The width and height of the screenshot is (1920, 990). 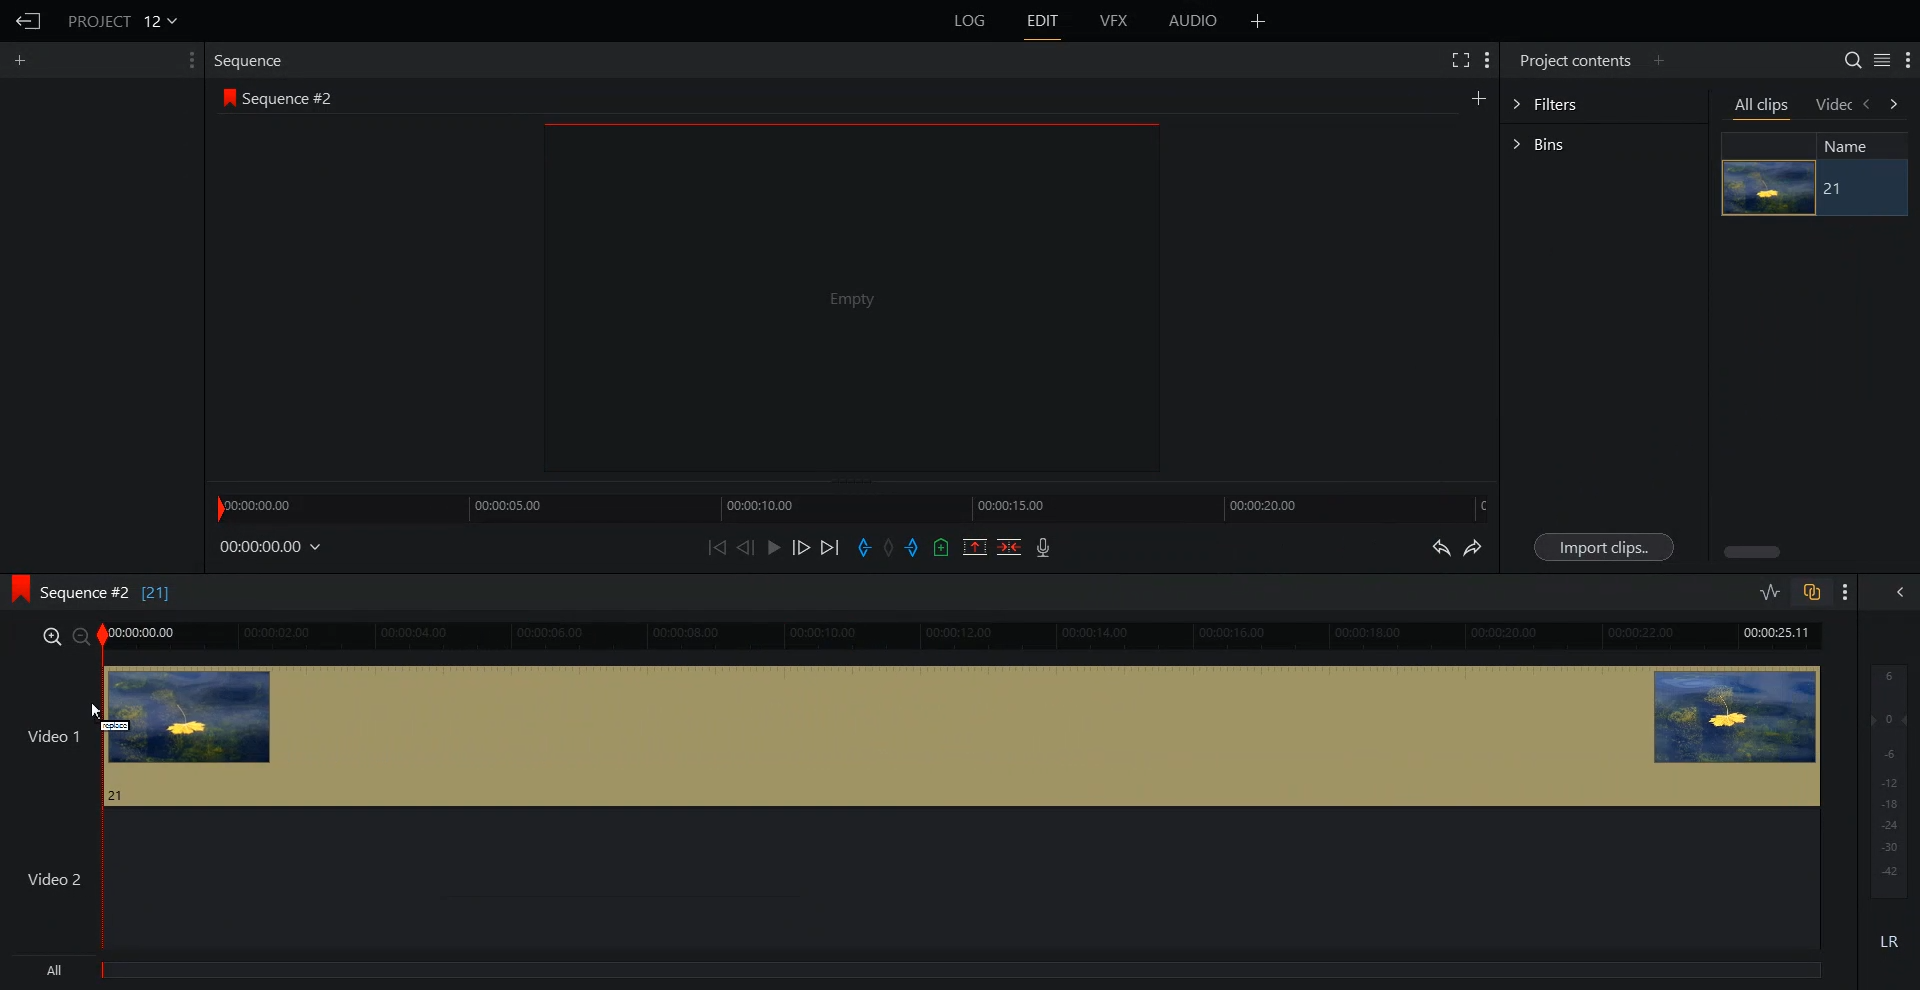 I want to click on Video, so click(x=1834, y=106).